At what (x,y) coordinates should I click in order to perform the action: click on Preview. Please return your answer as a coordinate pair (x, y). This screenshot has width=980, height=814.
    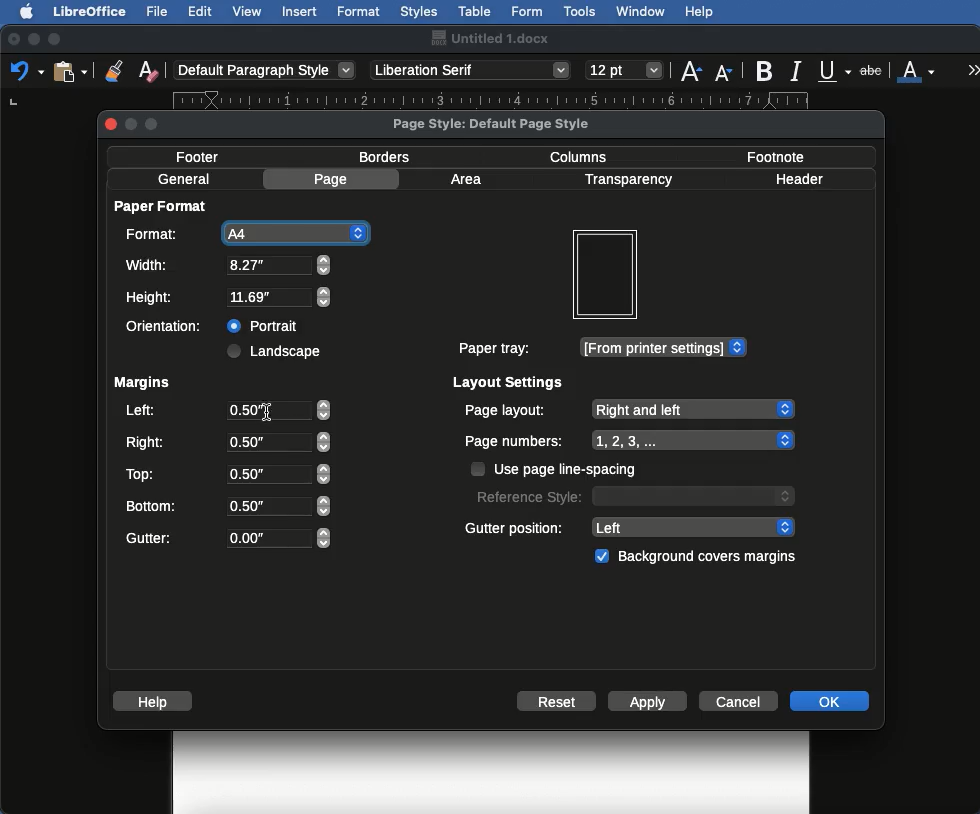
    Looking at the image, I should click on (604, 275).